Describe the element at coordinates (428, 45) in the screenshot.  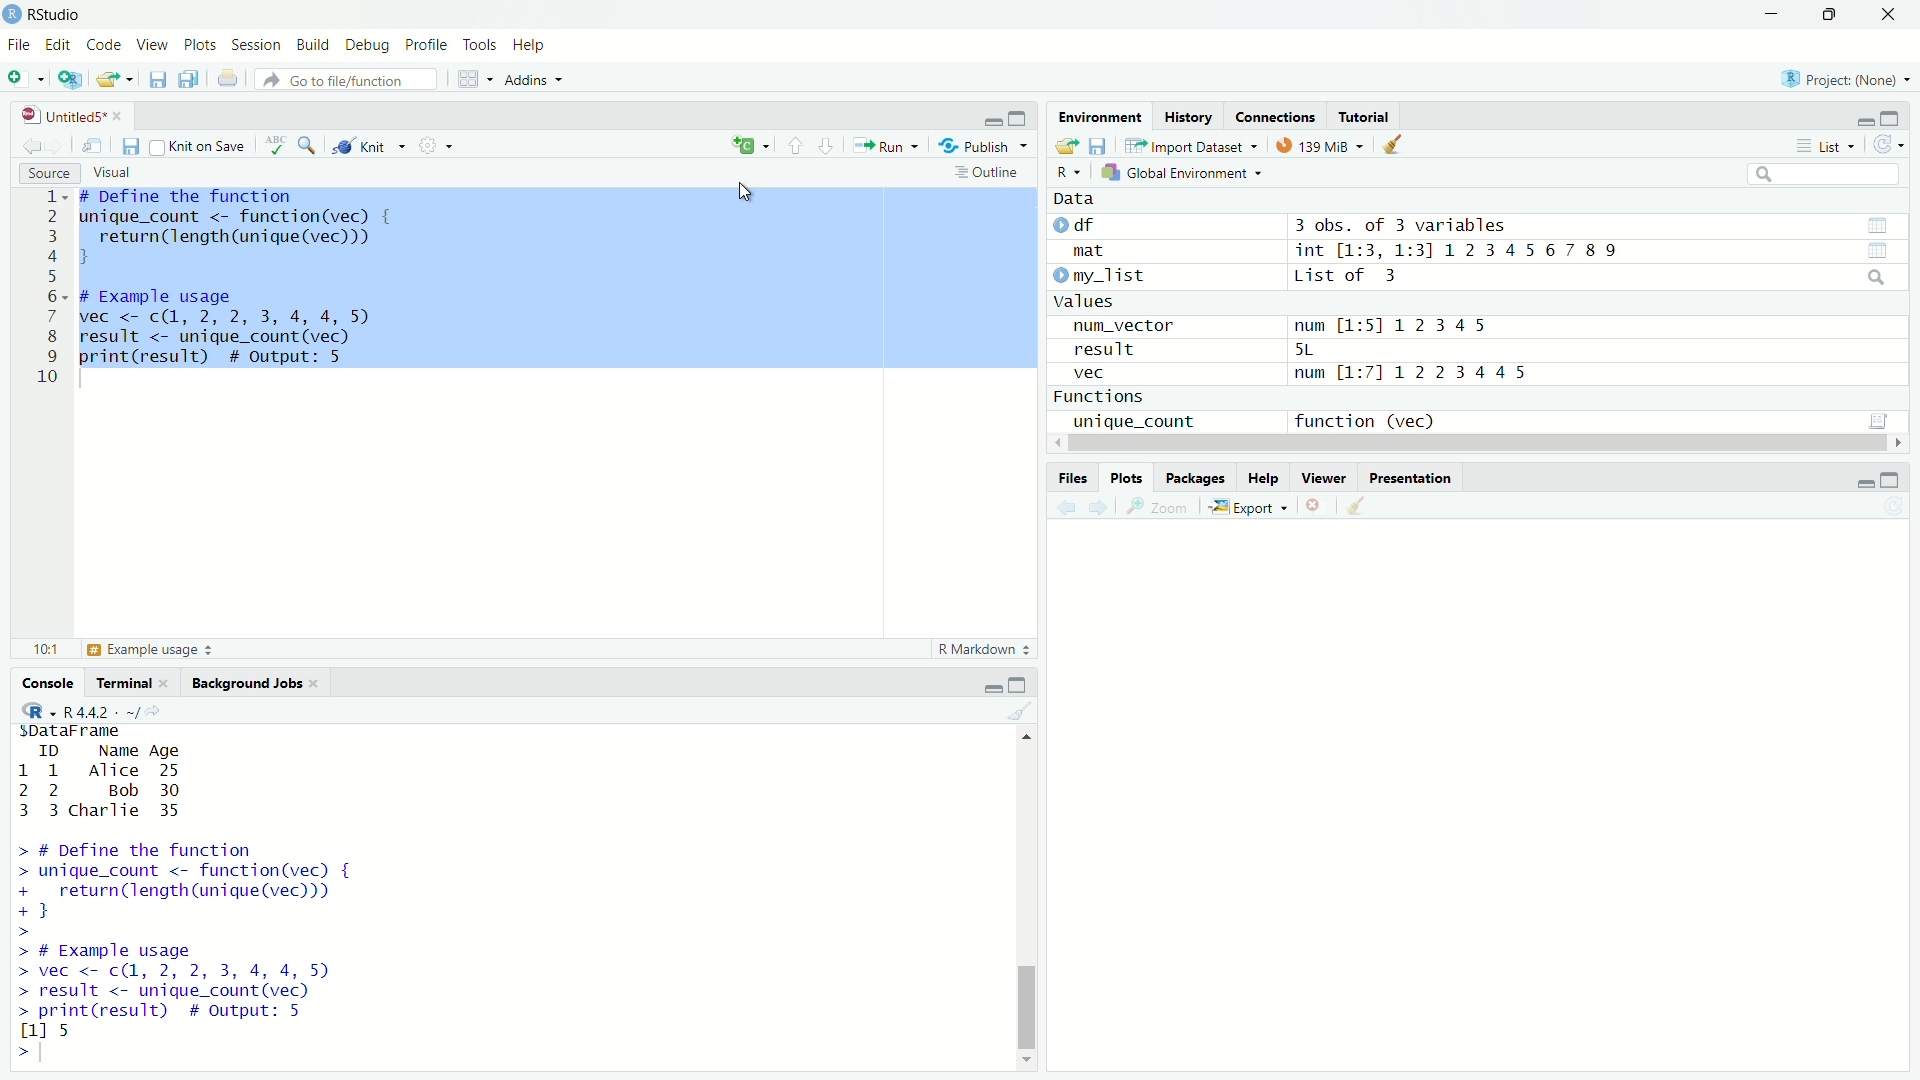
I see `Profile` at that location.